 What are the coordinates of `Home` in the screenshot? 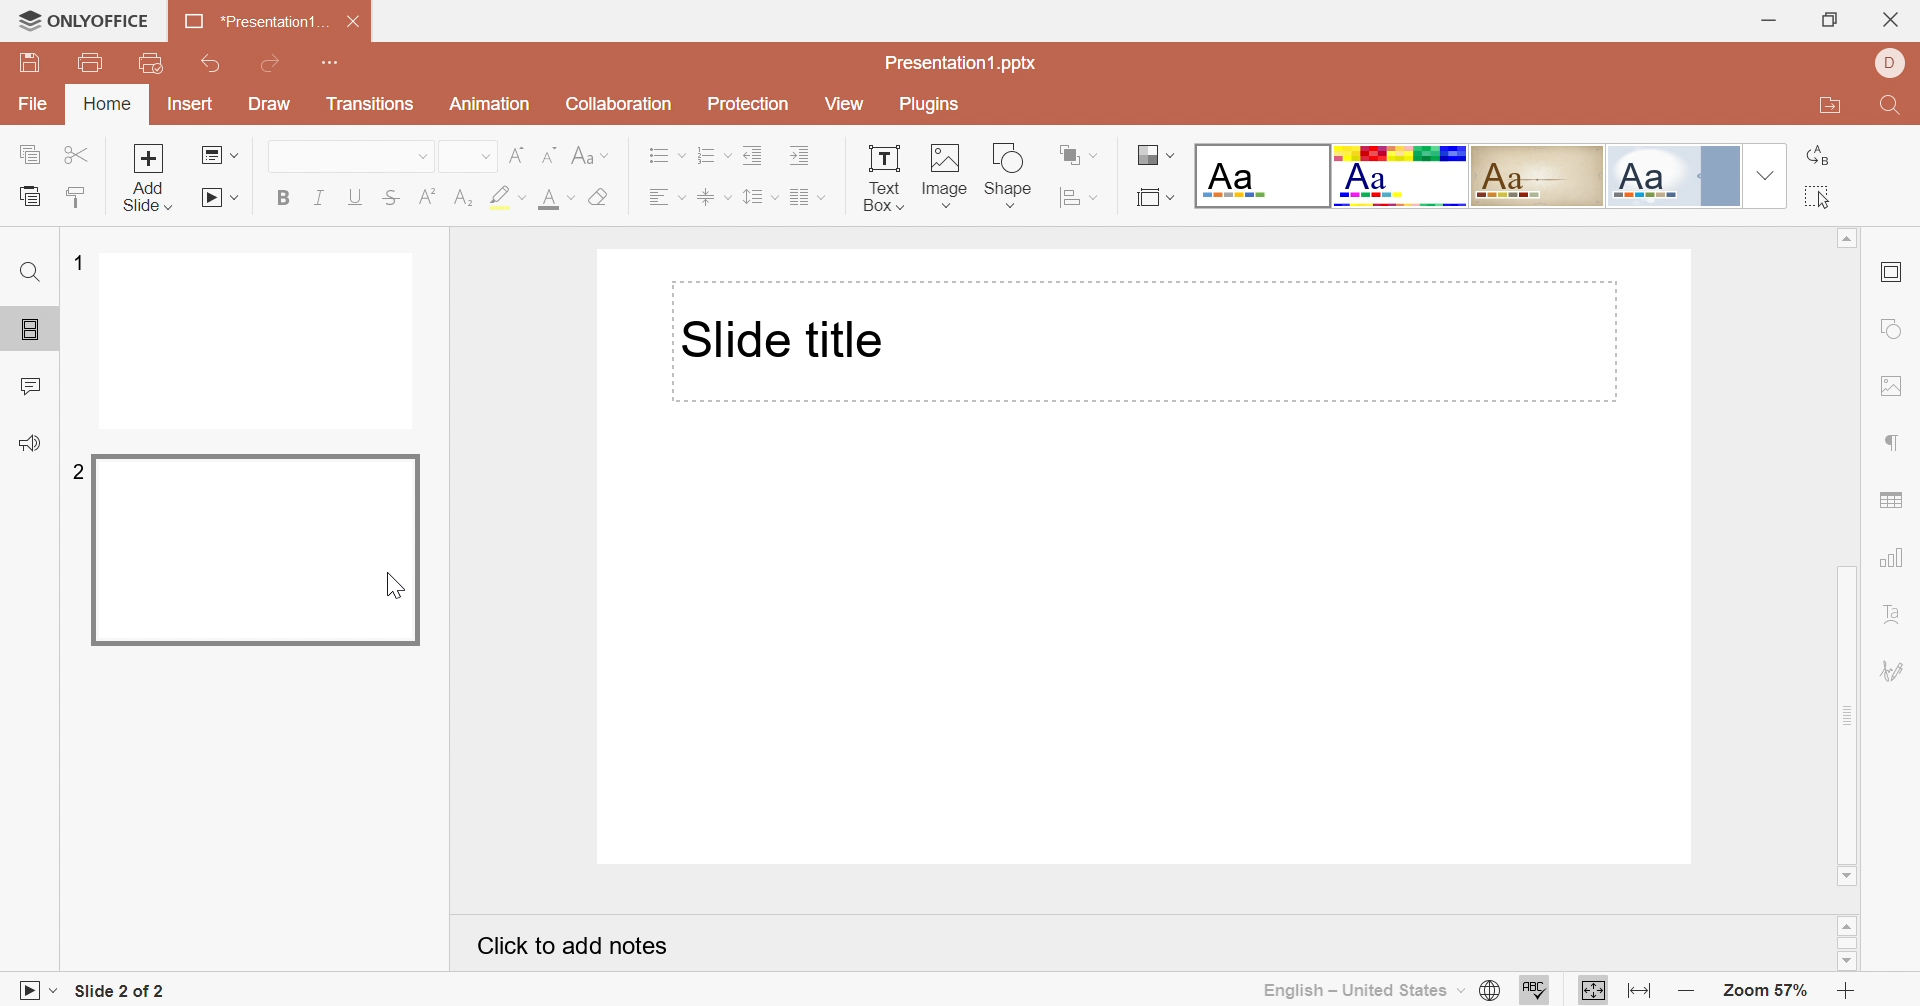 It's located at (111, 105).